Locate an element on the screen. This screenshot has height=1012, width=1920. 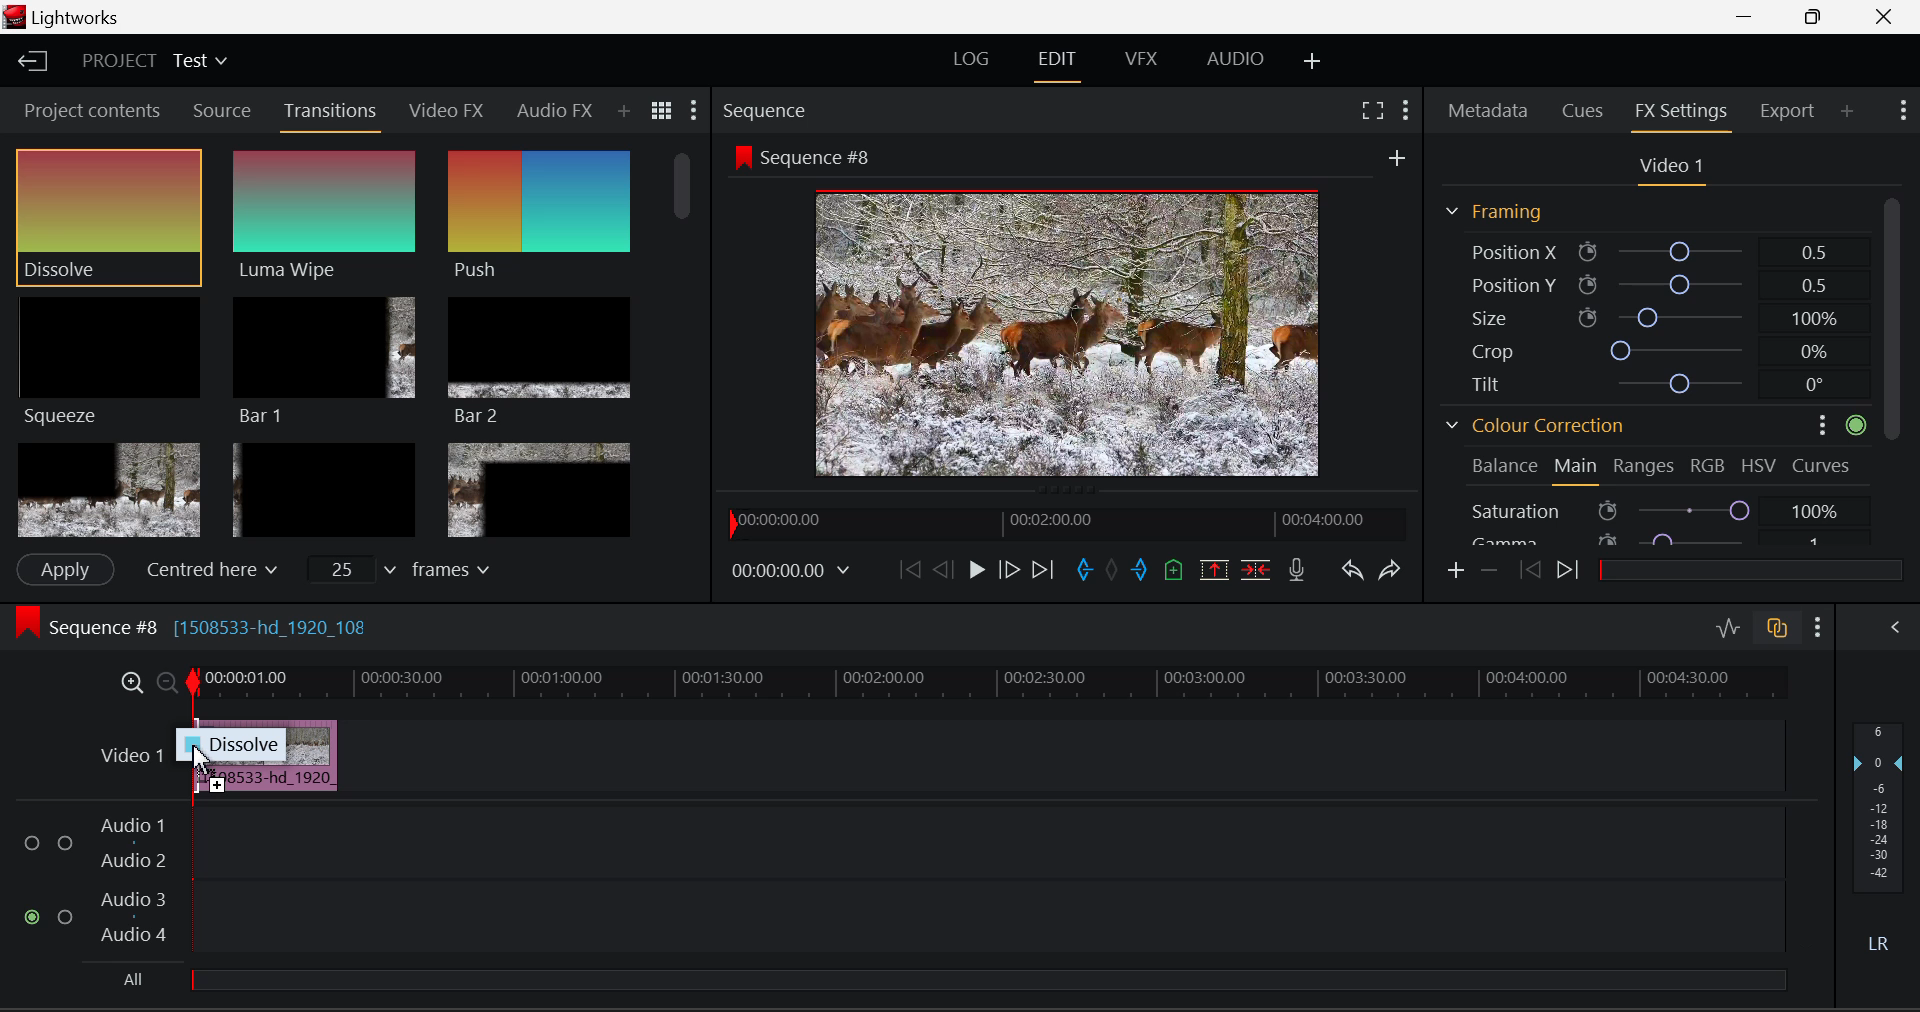
Next keyframe is located at coordinates (1568, 572).